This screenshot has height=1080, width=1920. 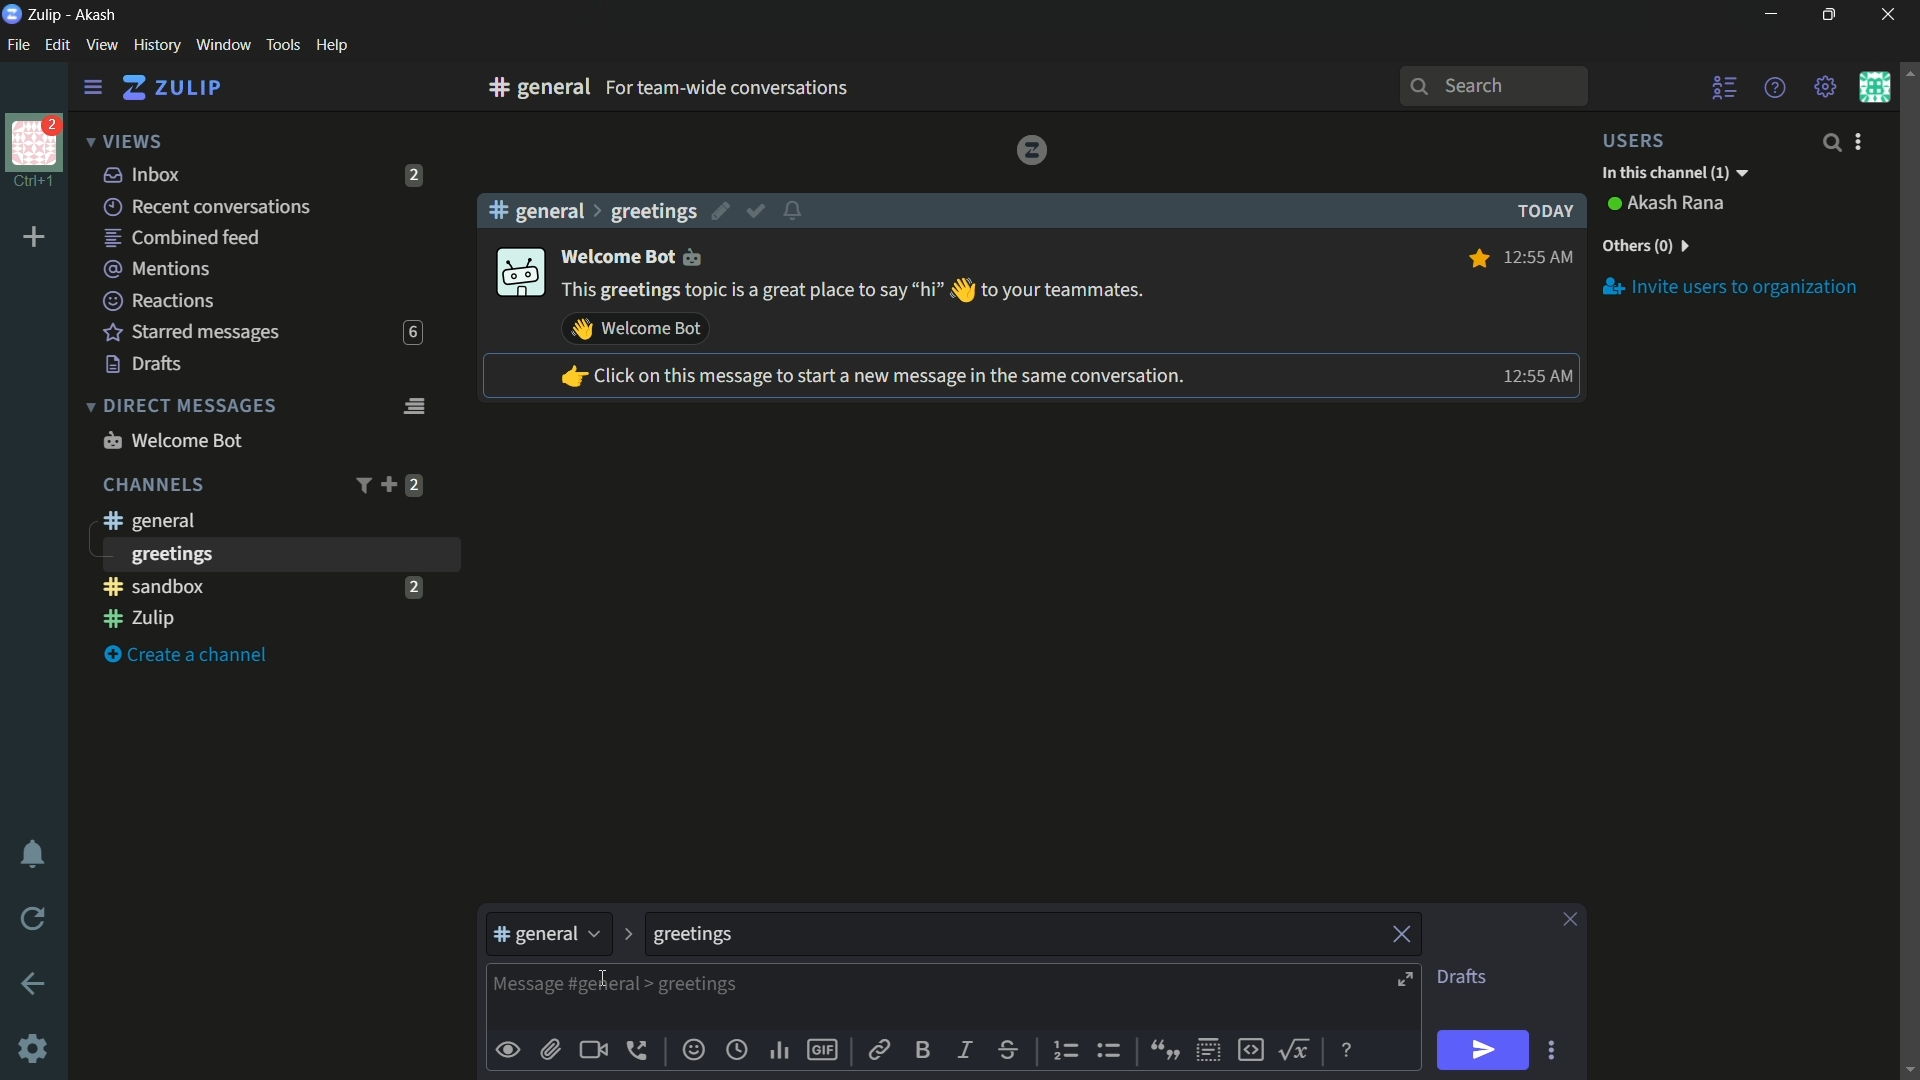 What do you see at coordinates (143, 174) in the screenshot?
I see `inbox` at bounding box center [143, 174].